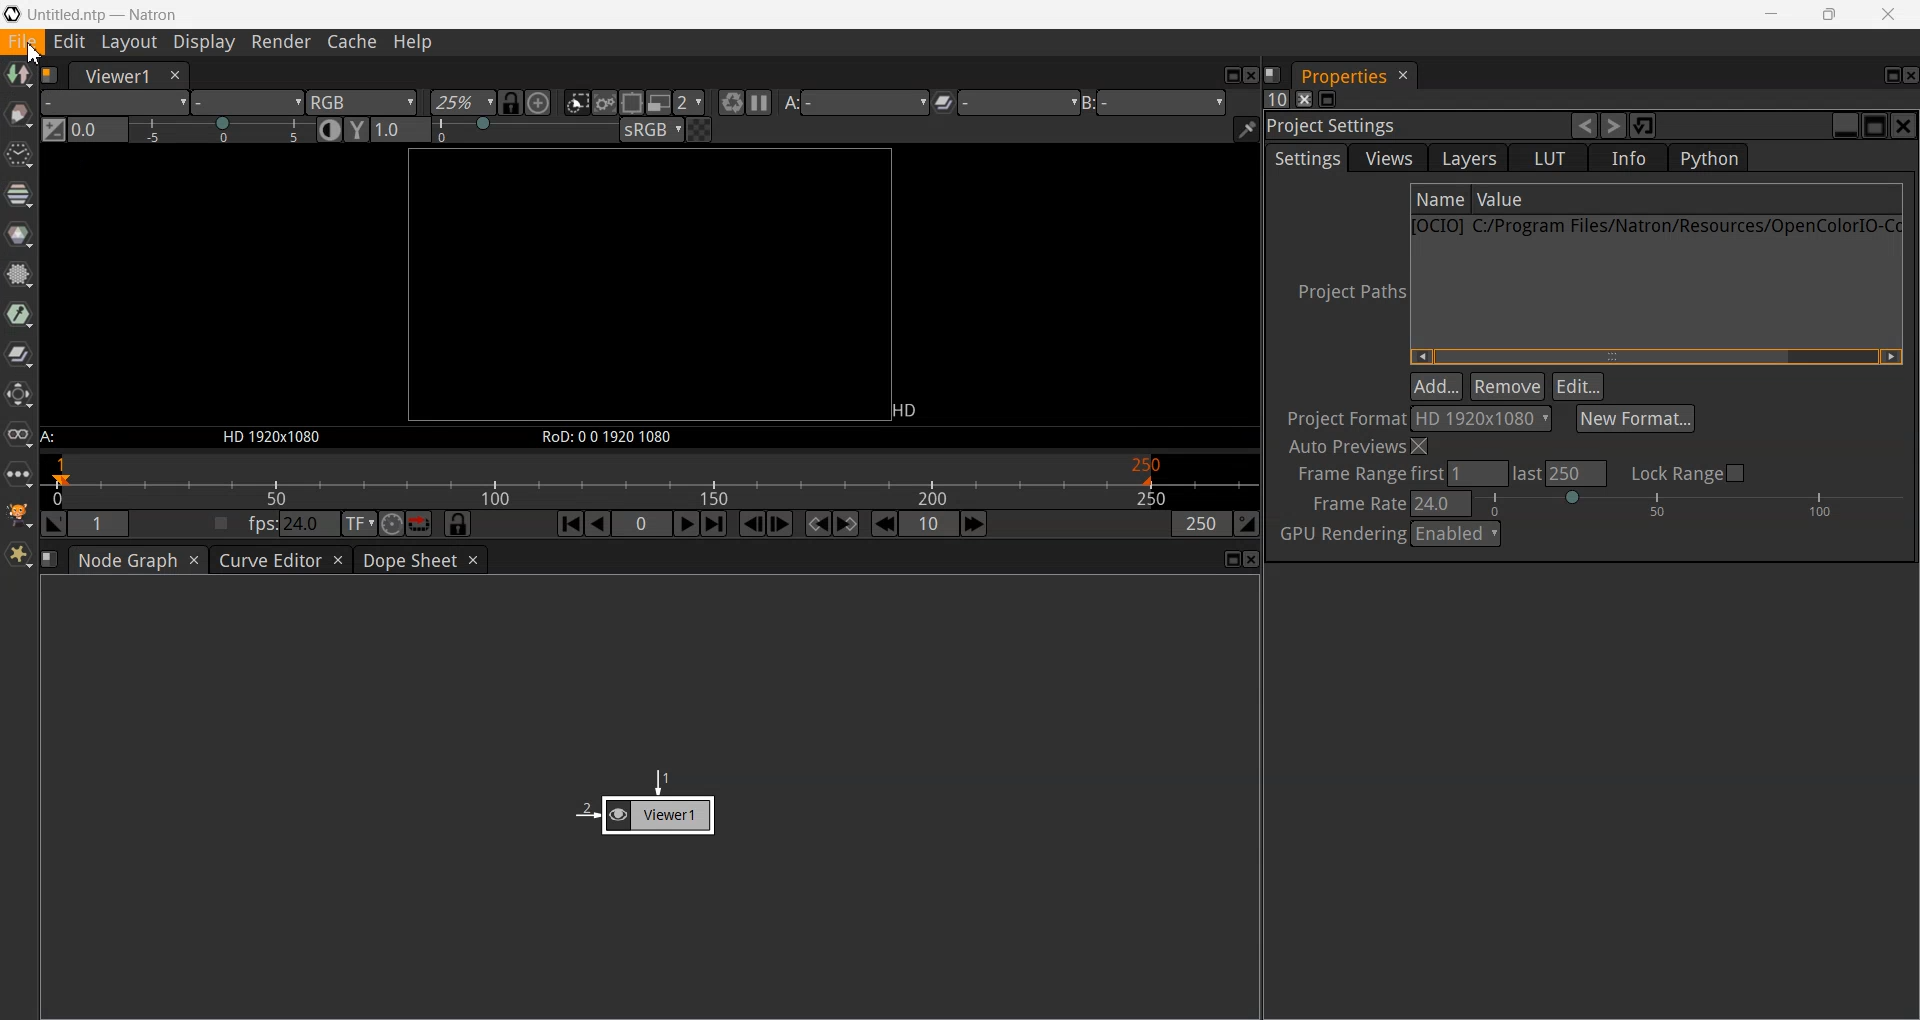  What do you see at coordinates (222, 523) in the screenshot?
I see `Enable fps` at bounding box center [222, 523].